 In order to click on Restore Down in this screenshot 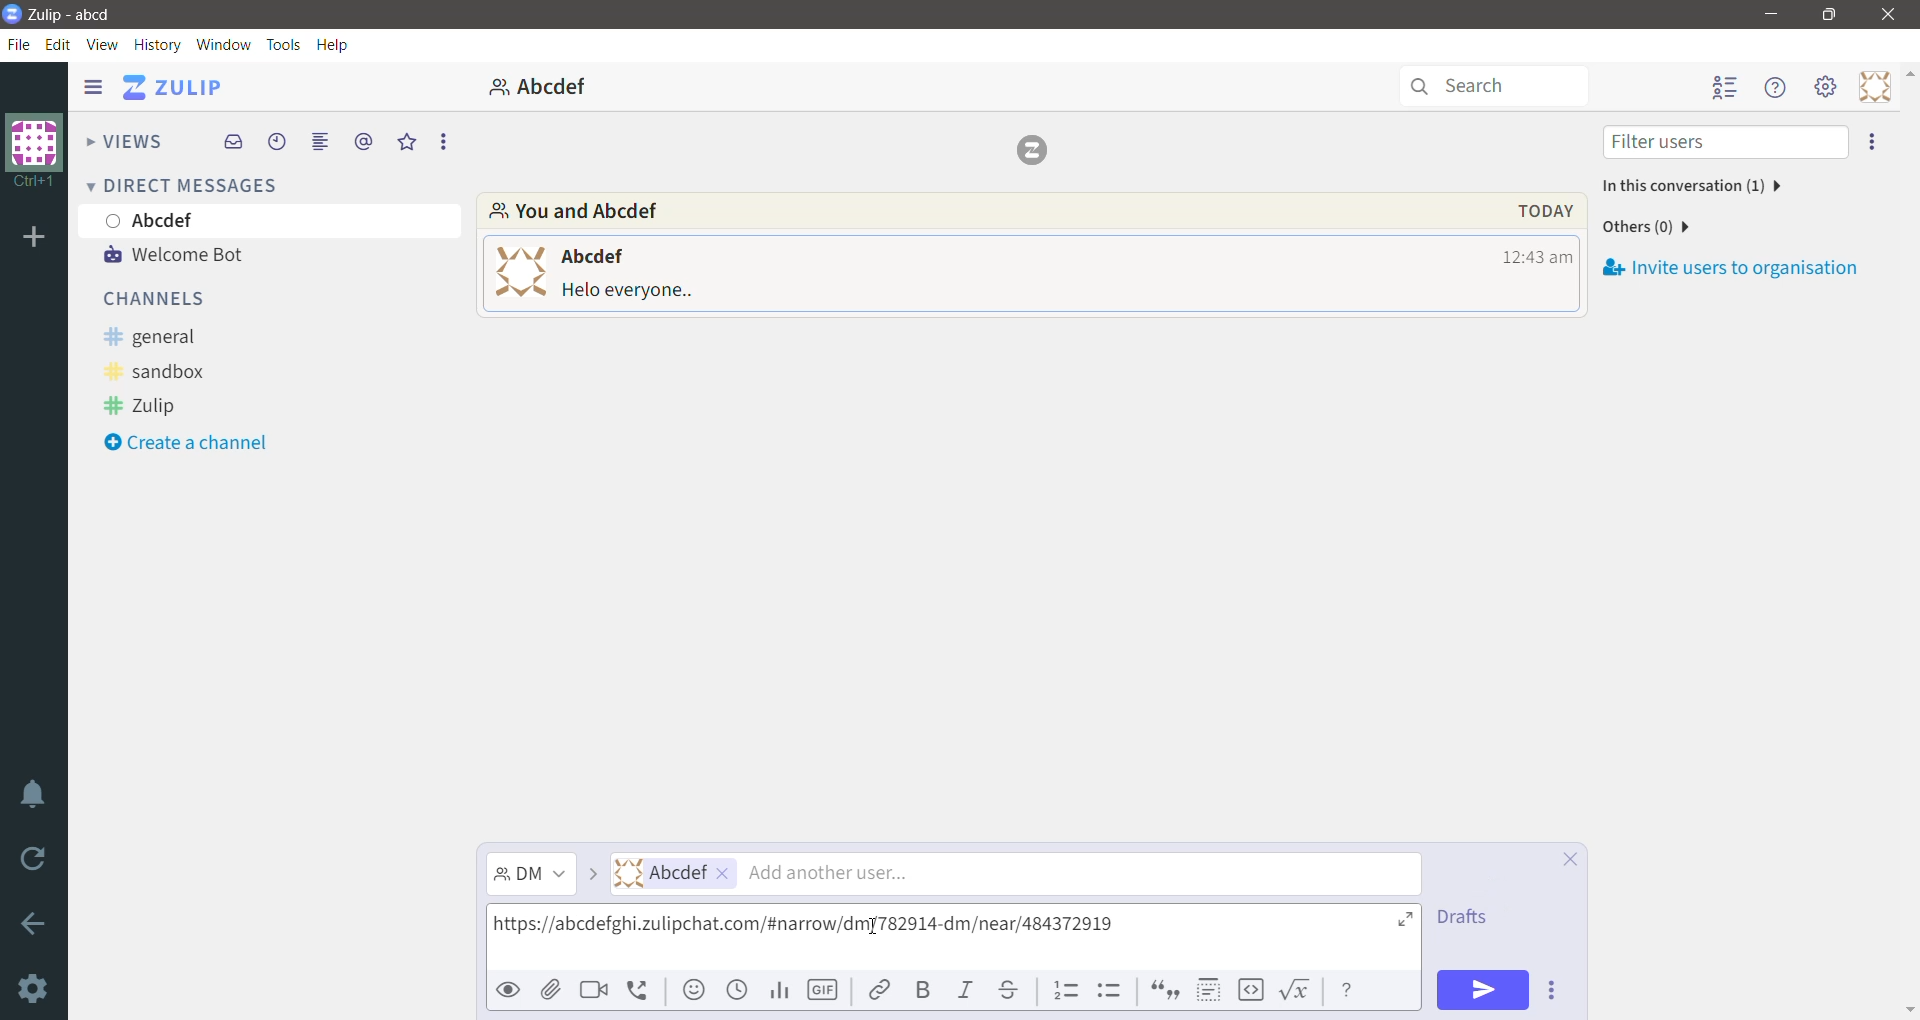, I will do `click(1832, 15)`.